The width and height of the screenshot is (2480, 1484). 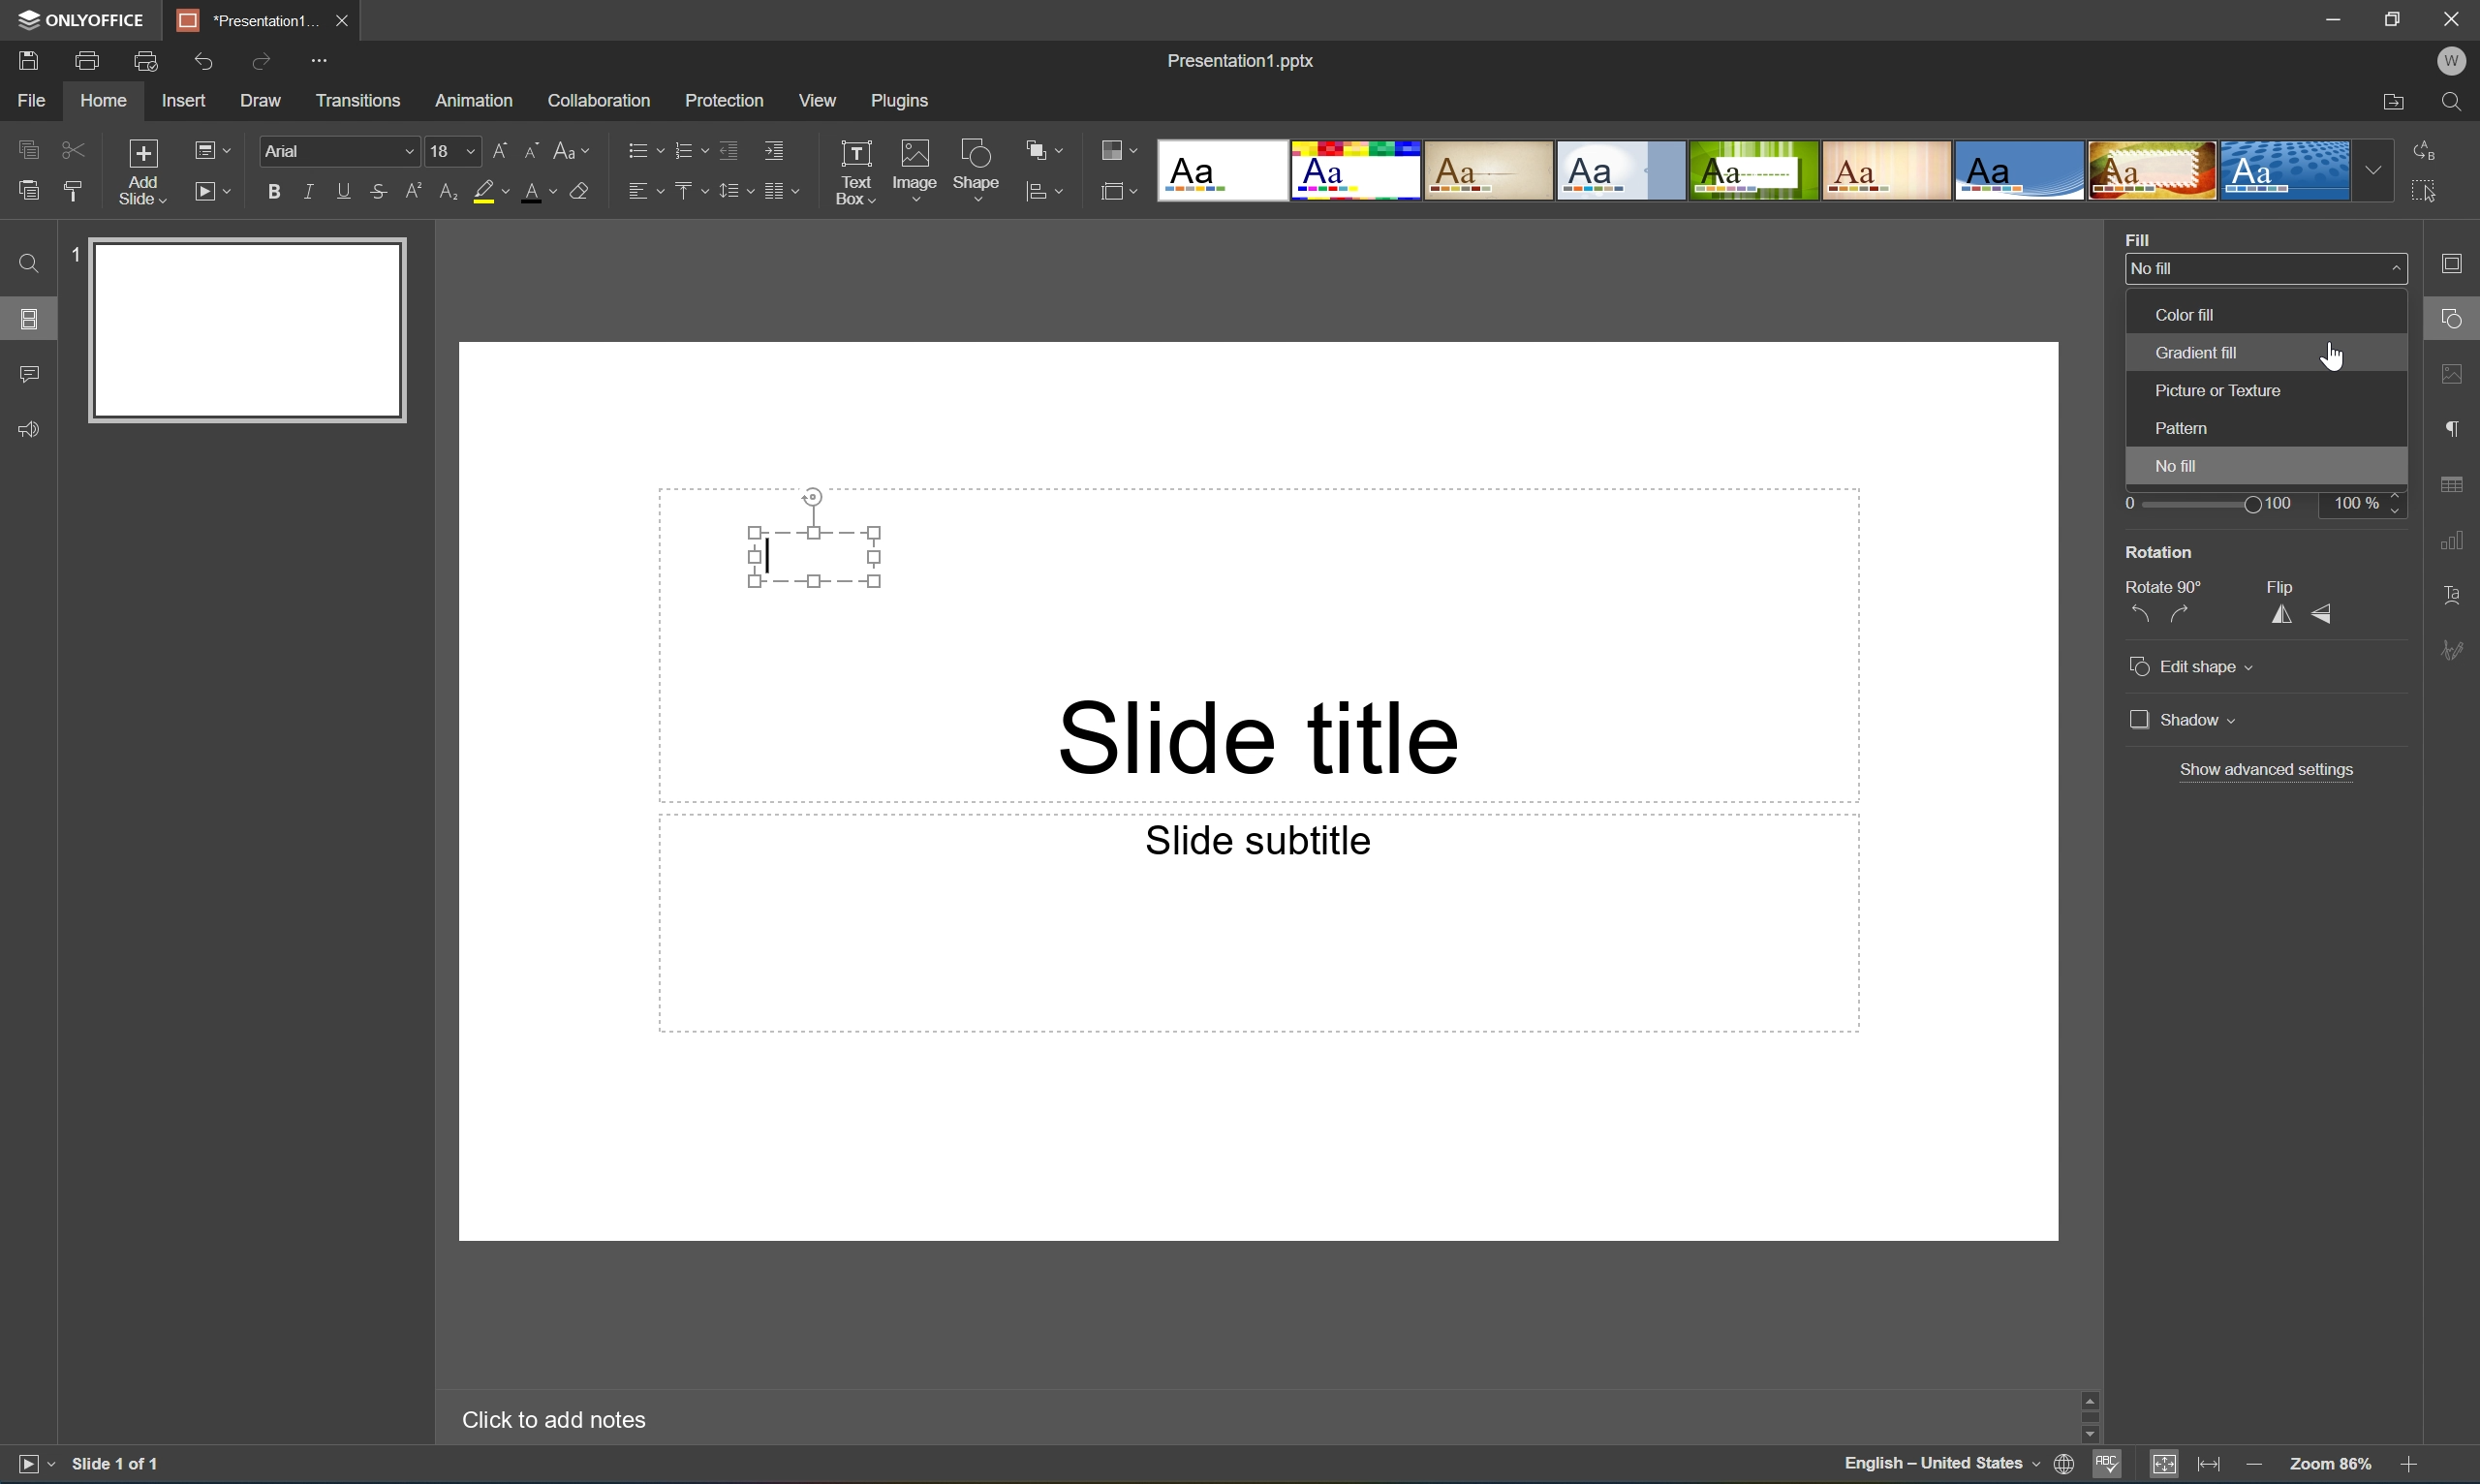 What do you see at coordinates (2396, 16) in the screenshot?
I see `Restore Down` at bounding box center [2396, 16].